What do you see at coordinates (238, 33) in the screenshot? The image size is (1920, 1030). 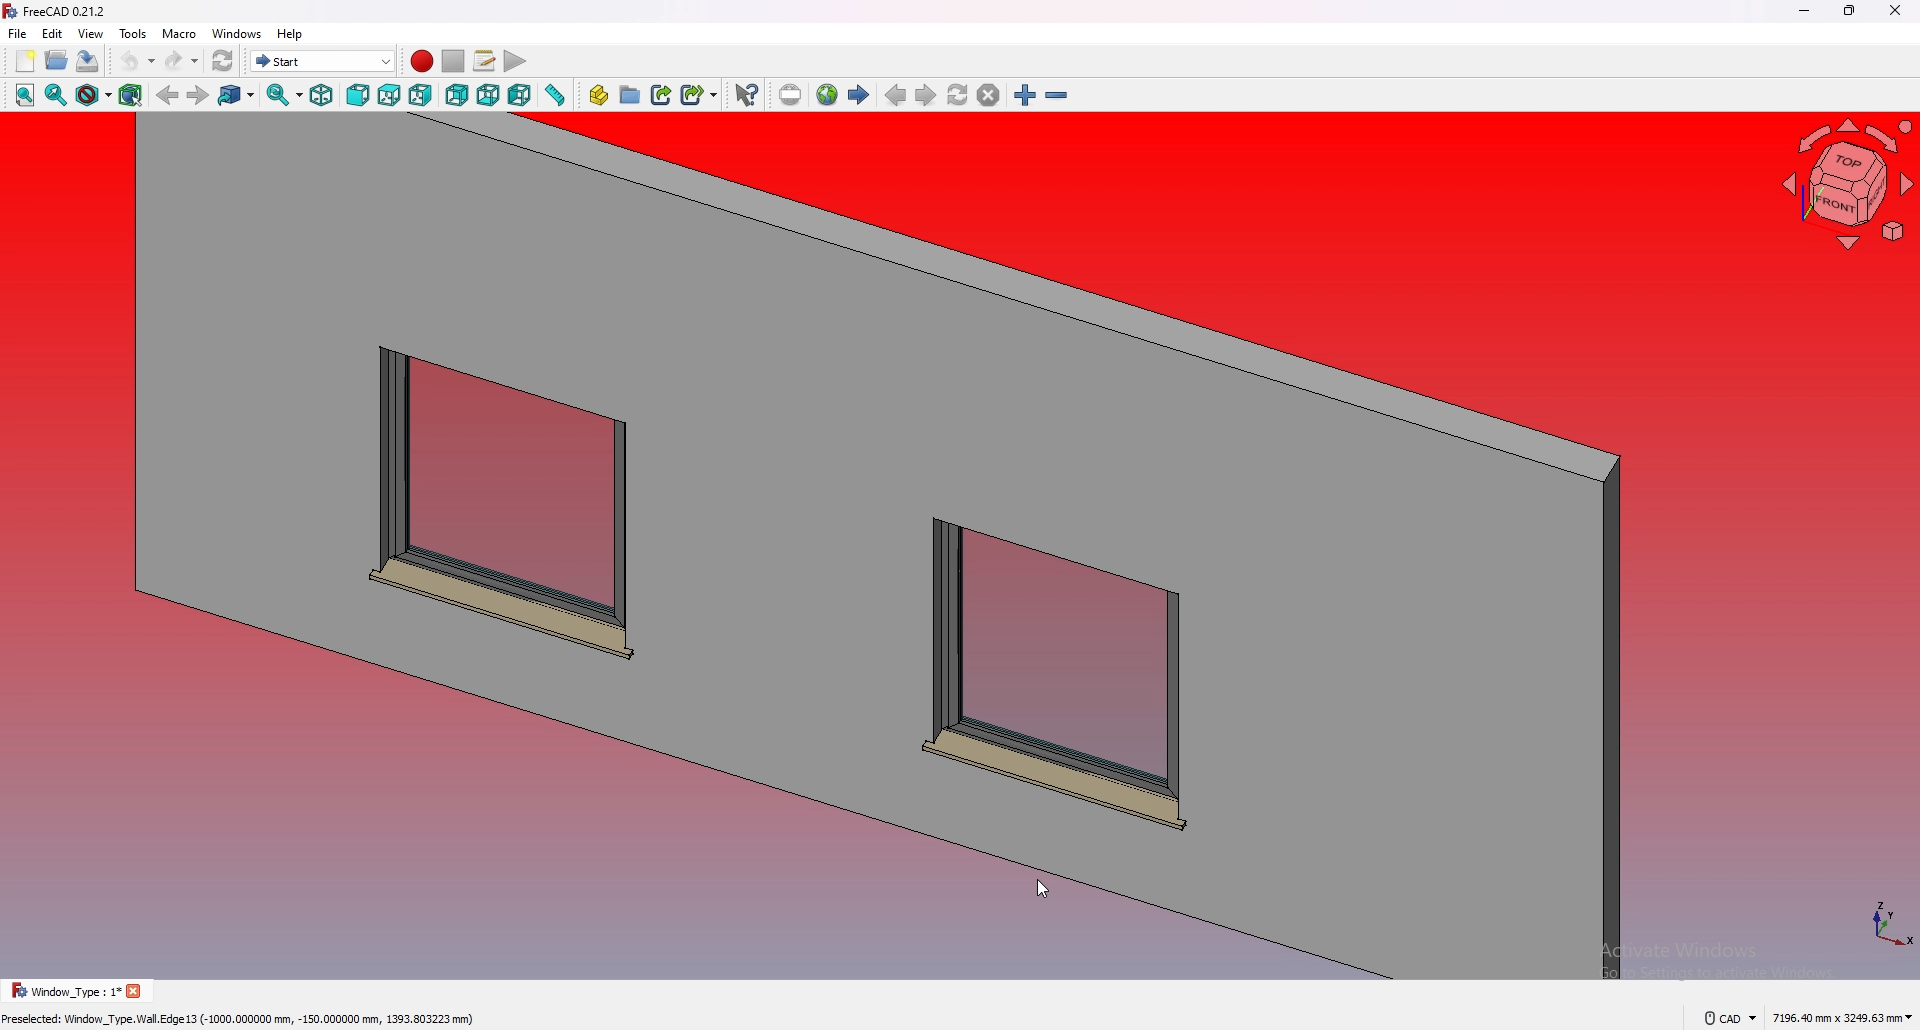 I see `windows` at bounding box center [238, 33].